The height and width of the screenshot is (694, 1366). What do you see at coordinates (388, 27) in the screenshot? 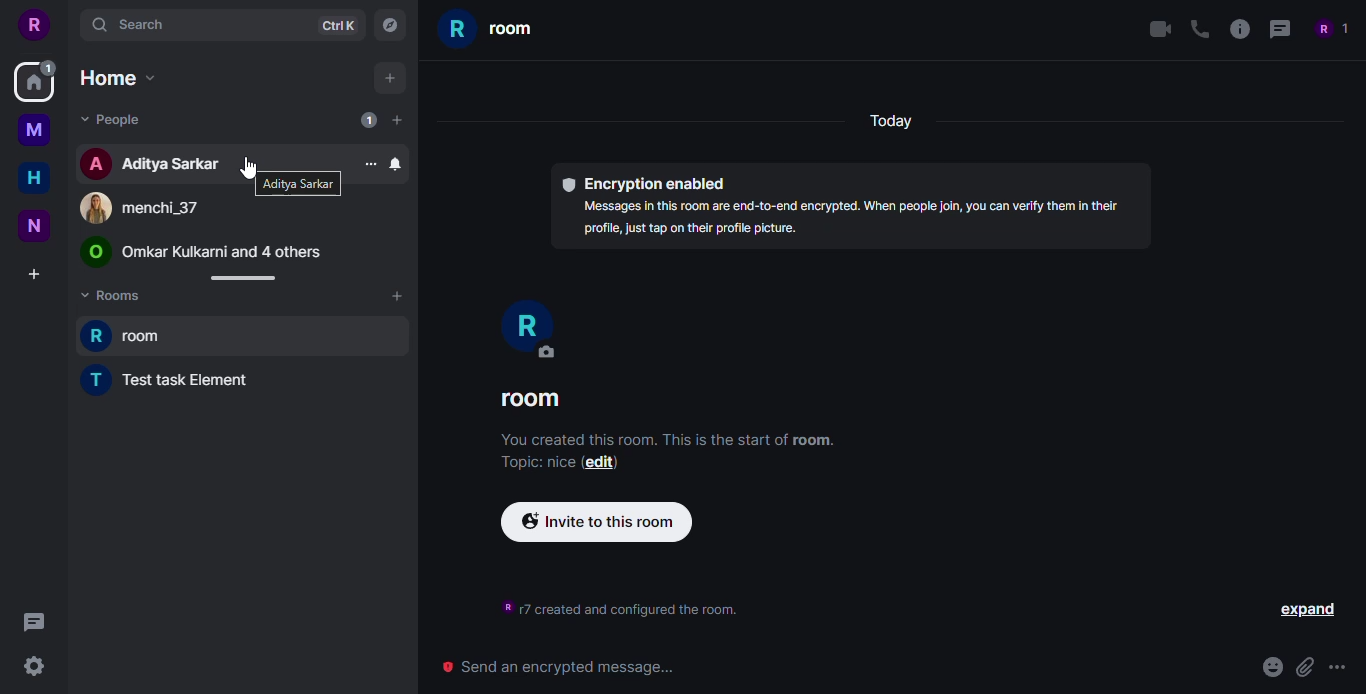
I see `explore rooms` at bounding box center [388, 27].